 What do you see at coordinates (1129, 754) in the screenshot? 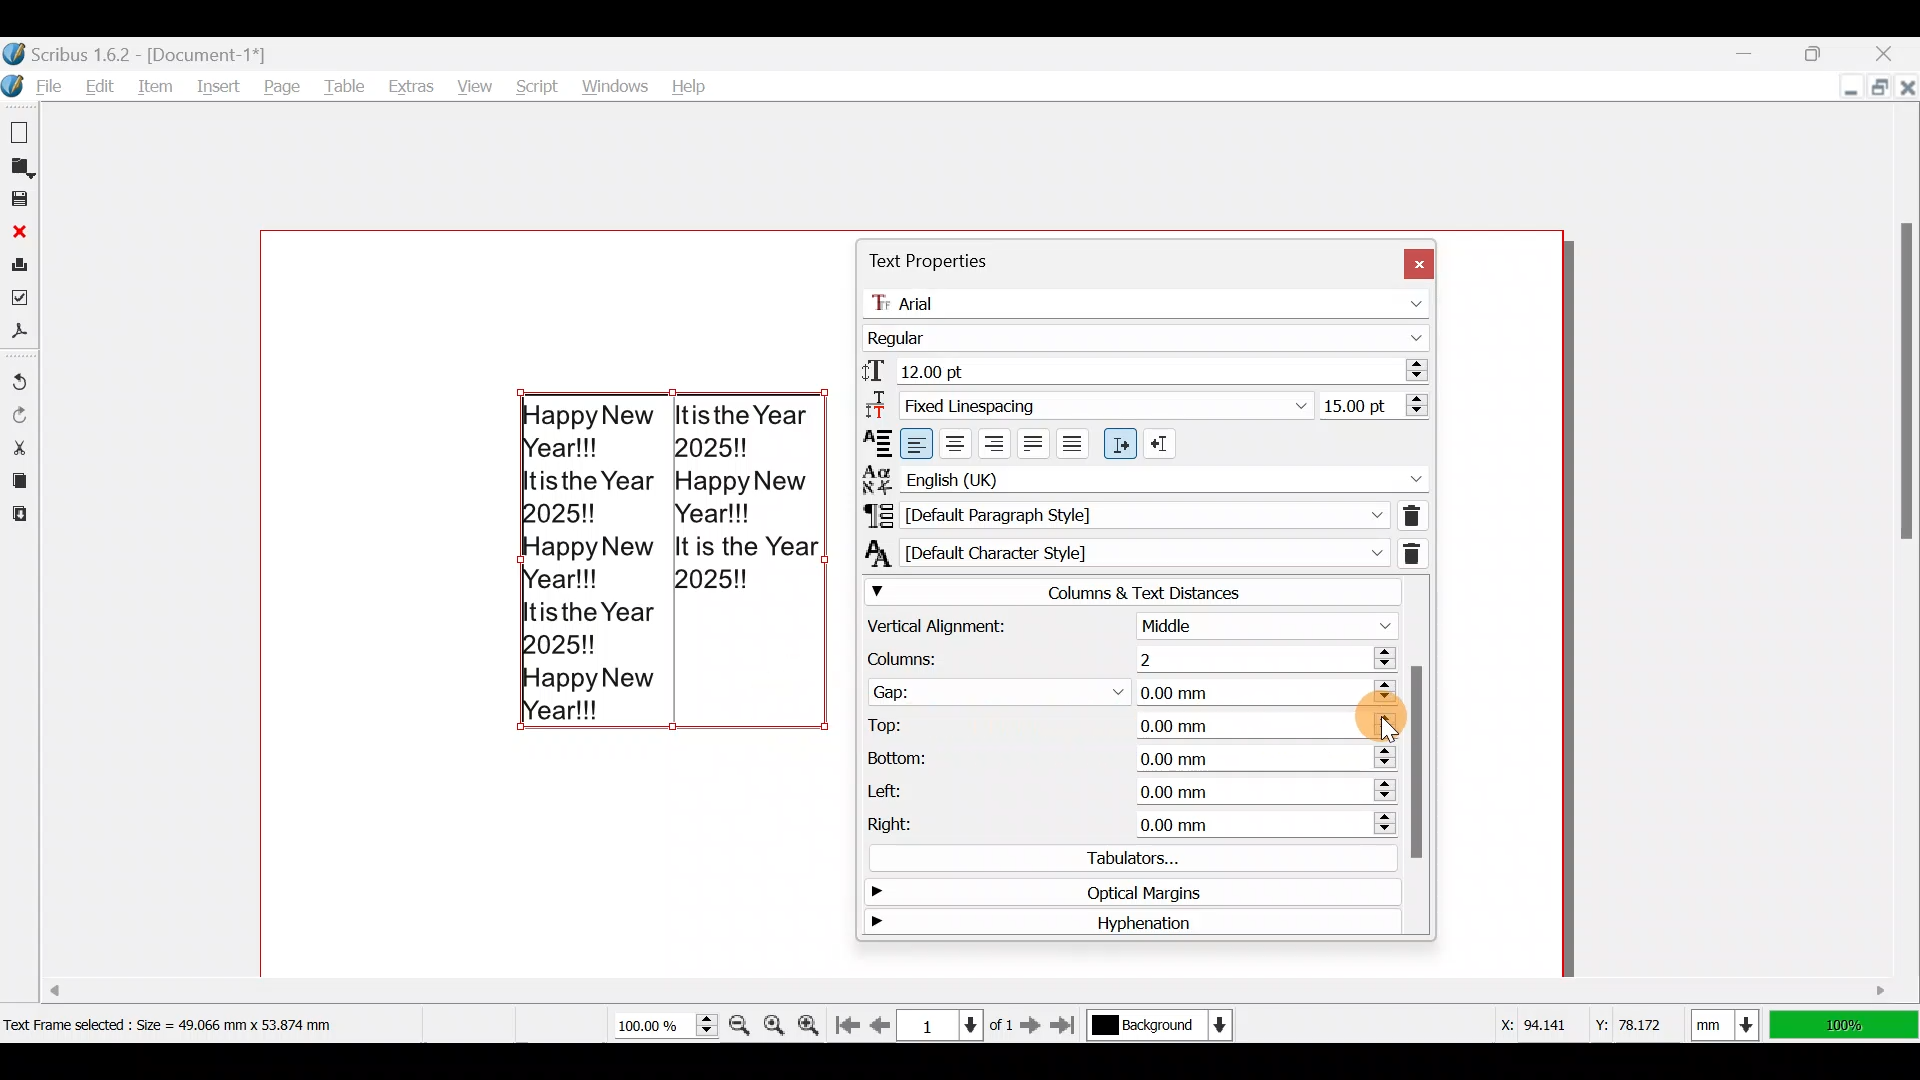
I see `Bottom` at bounding box center [1129, 754].